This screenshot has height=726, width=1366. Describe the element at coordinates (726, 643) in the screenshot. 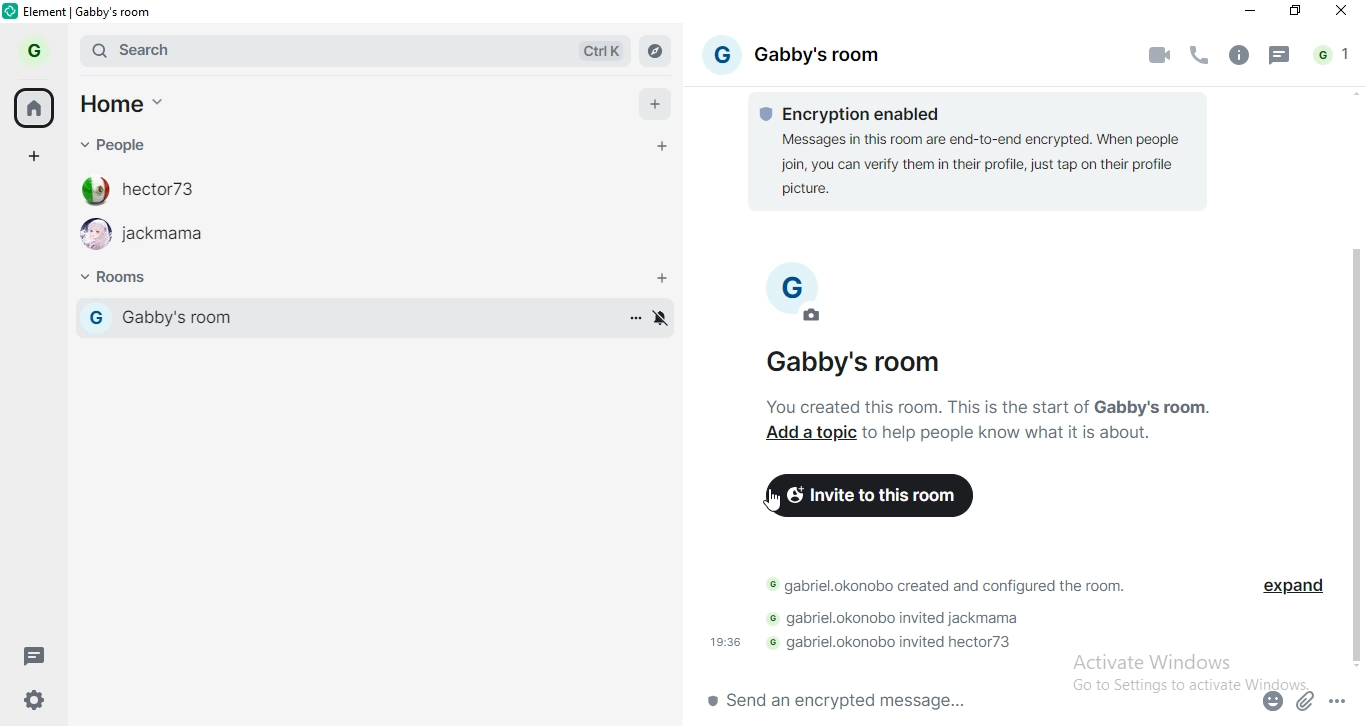

I see `19:36` at that location.